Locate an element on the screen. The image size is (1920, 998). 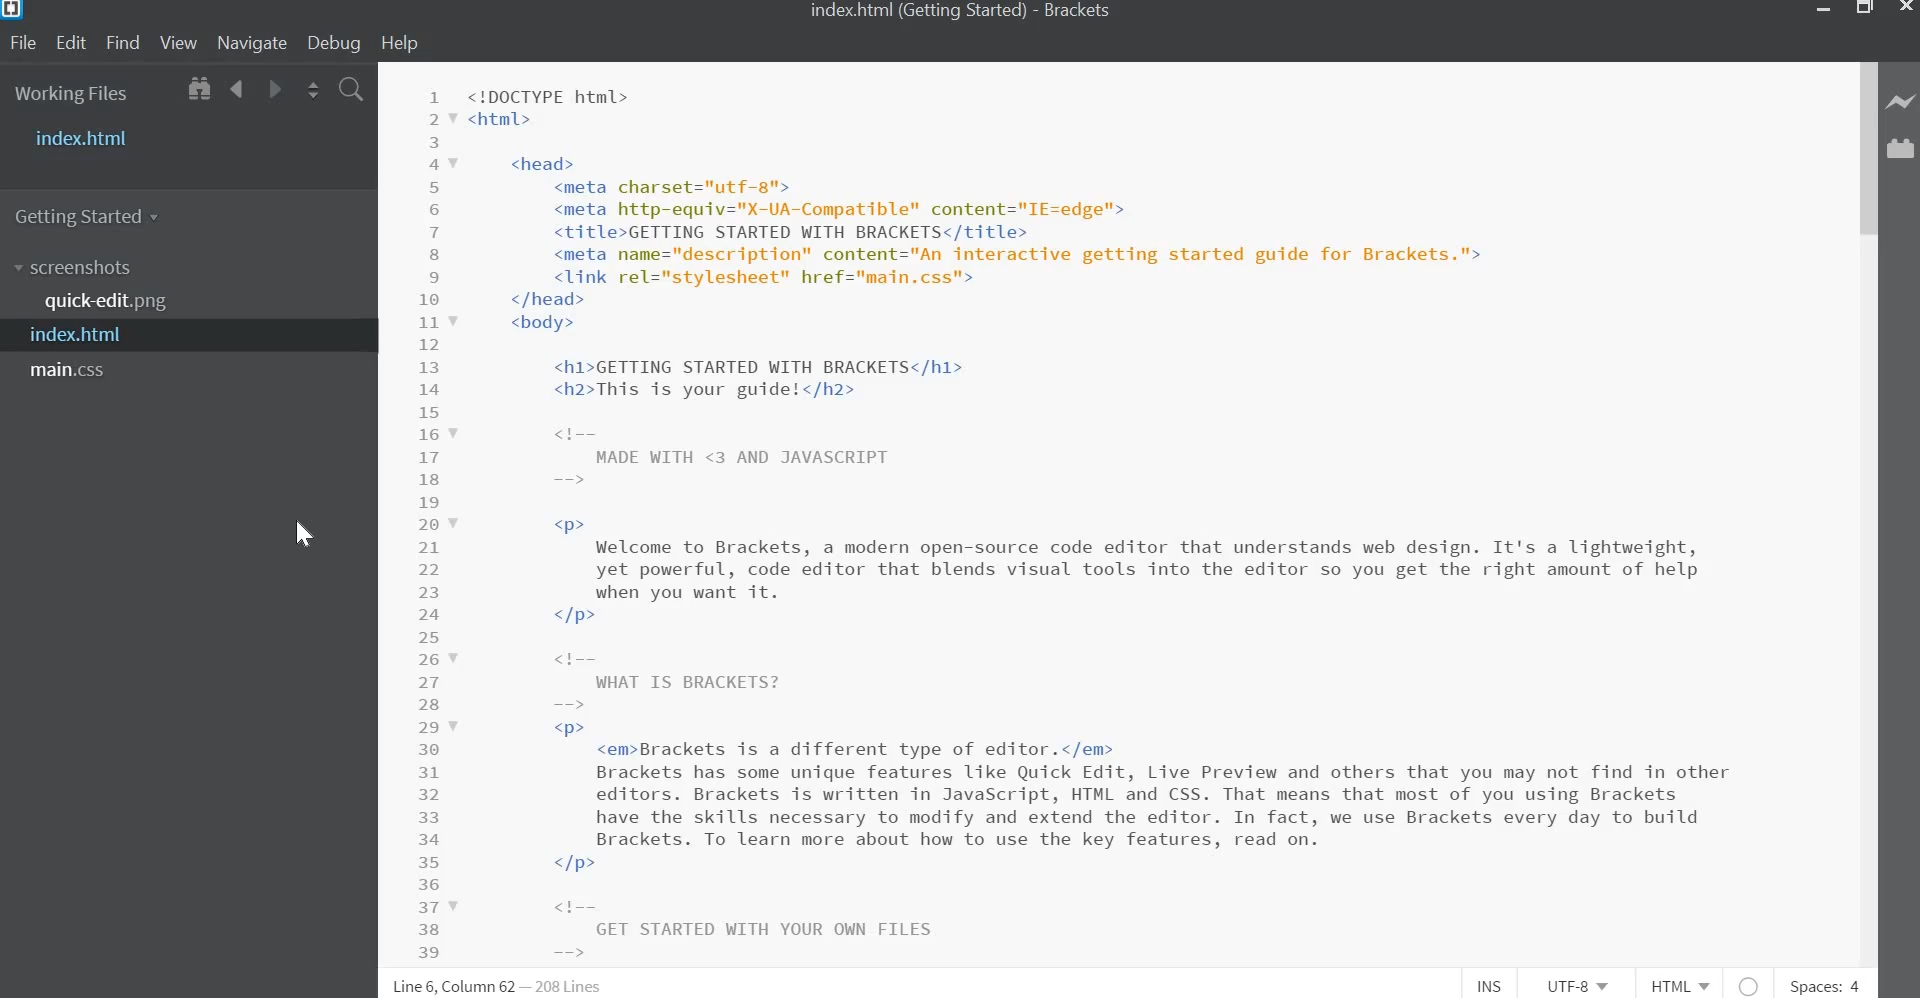
index.html (Getting Started) is located at coordinates (911, 10).